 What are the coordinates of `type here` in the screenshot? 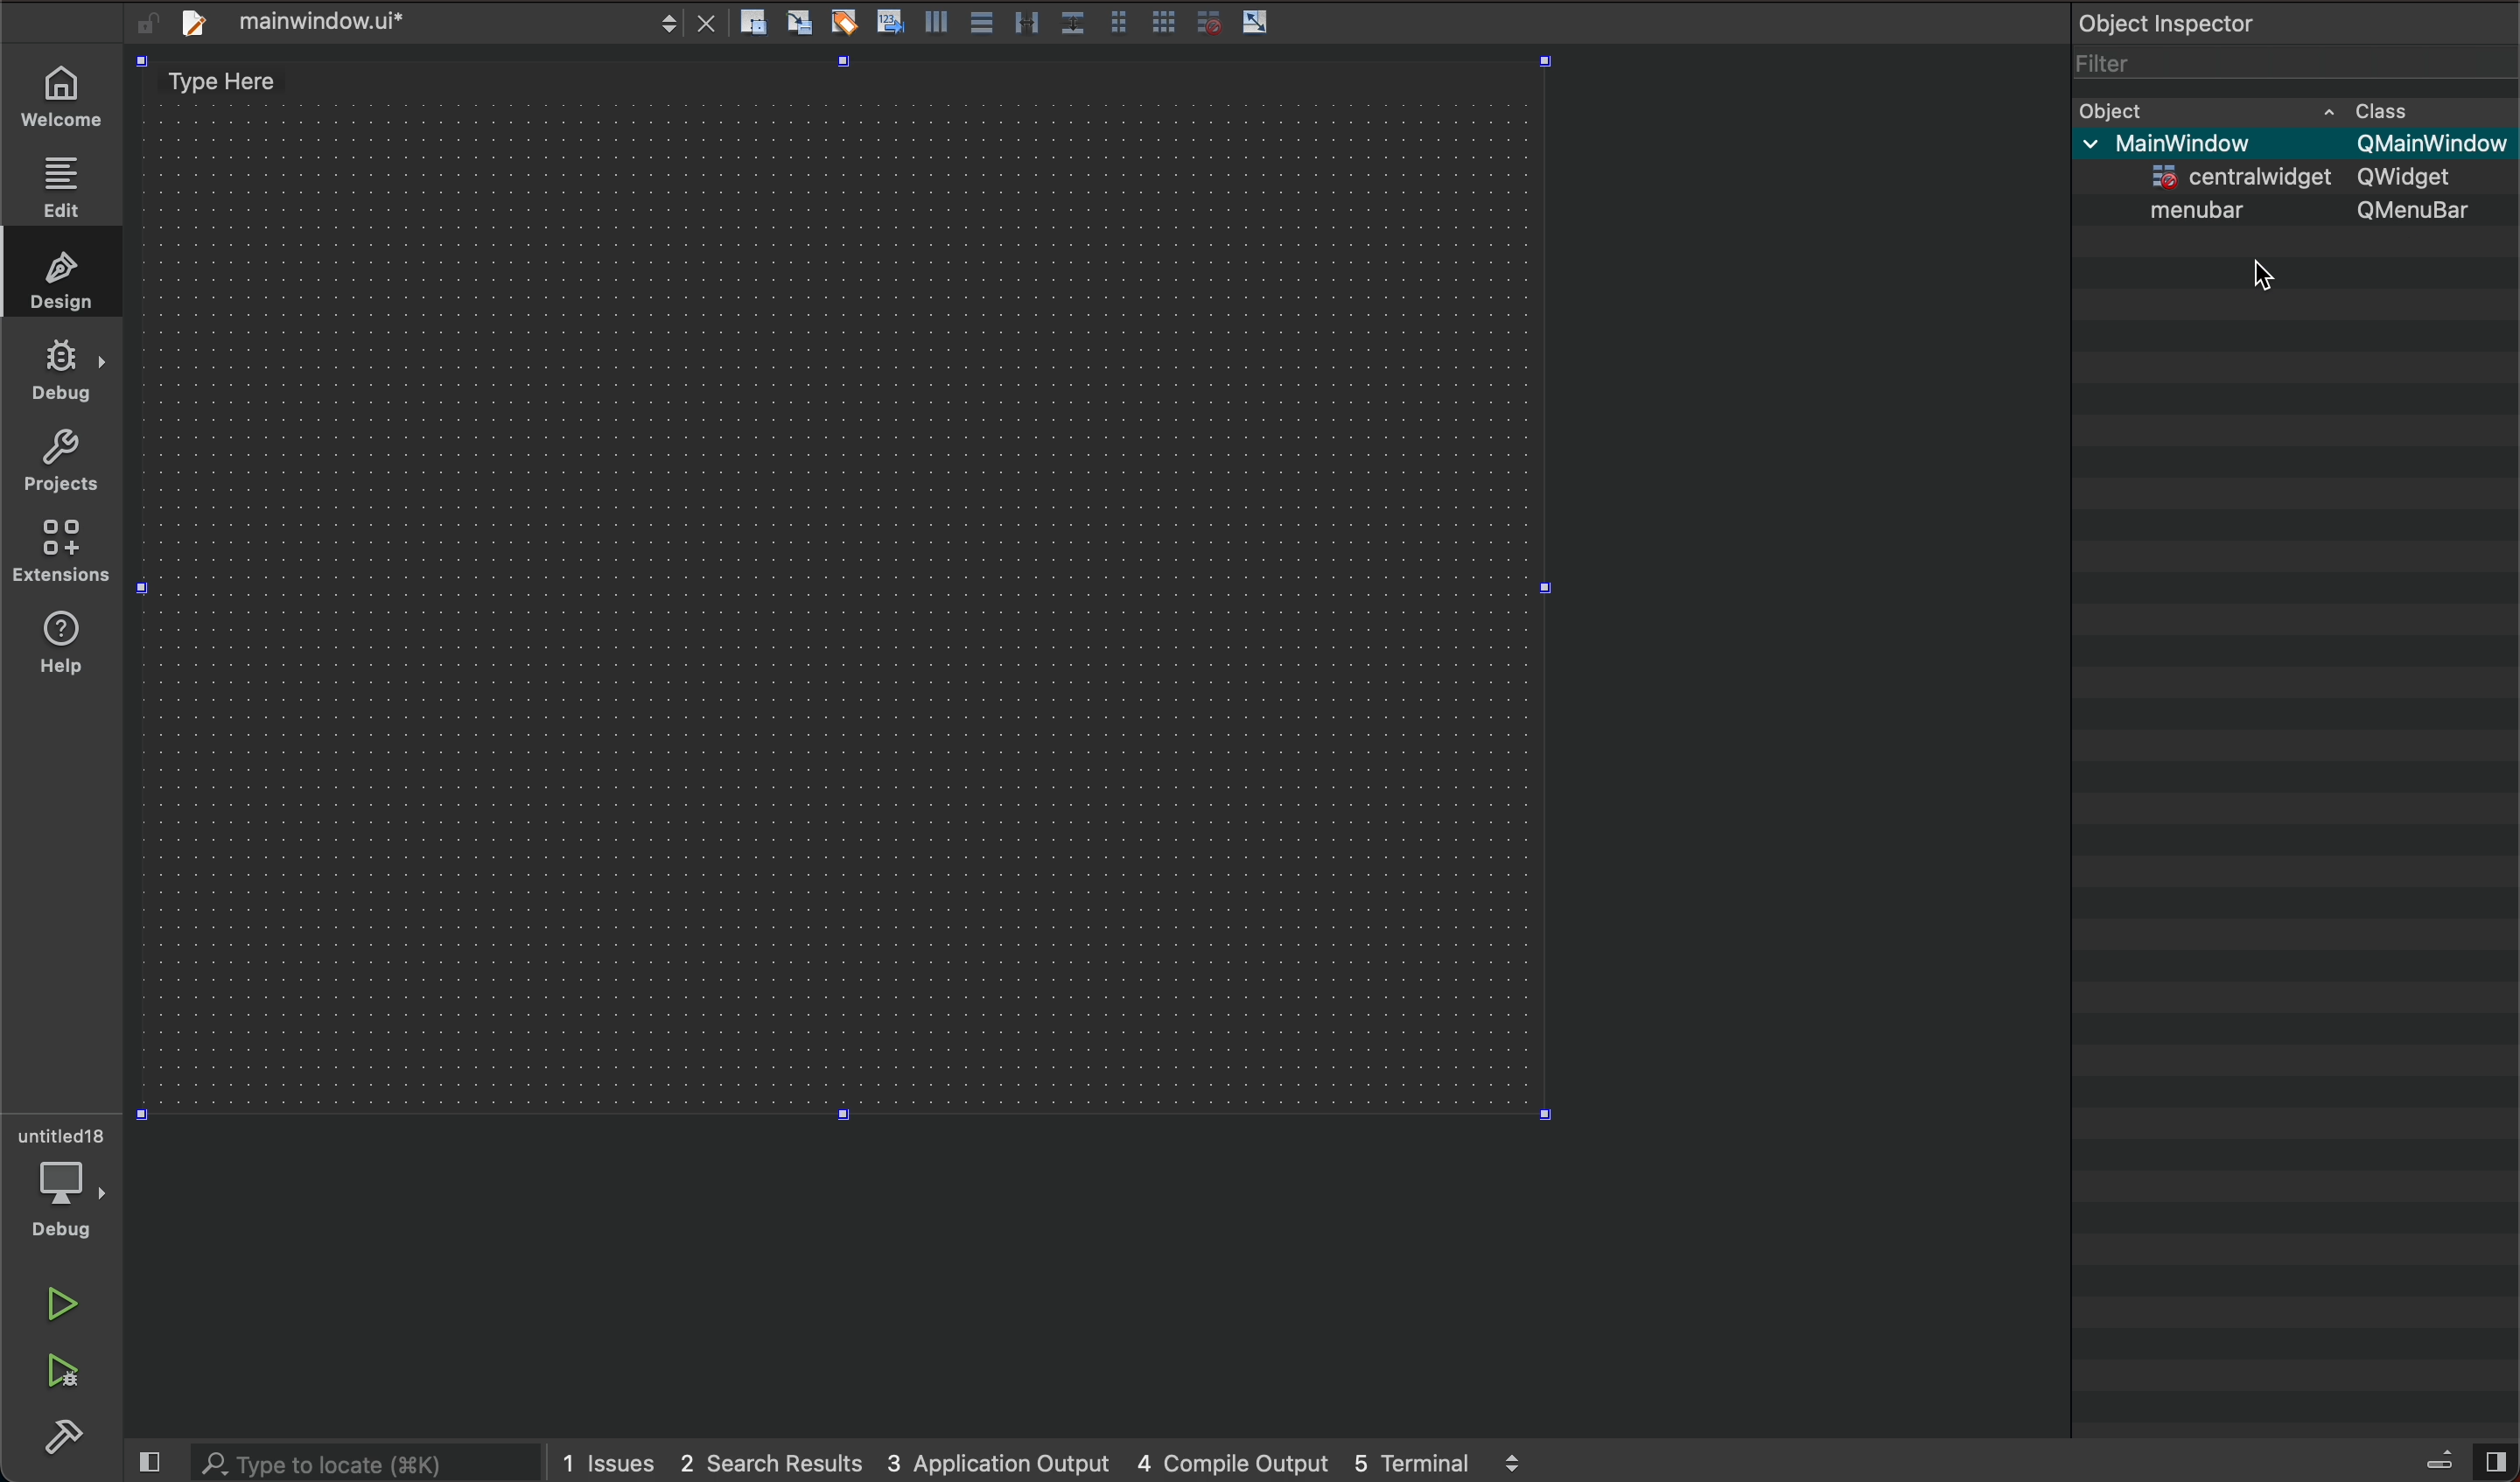 It's located at (248, 89).